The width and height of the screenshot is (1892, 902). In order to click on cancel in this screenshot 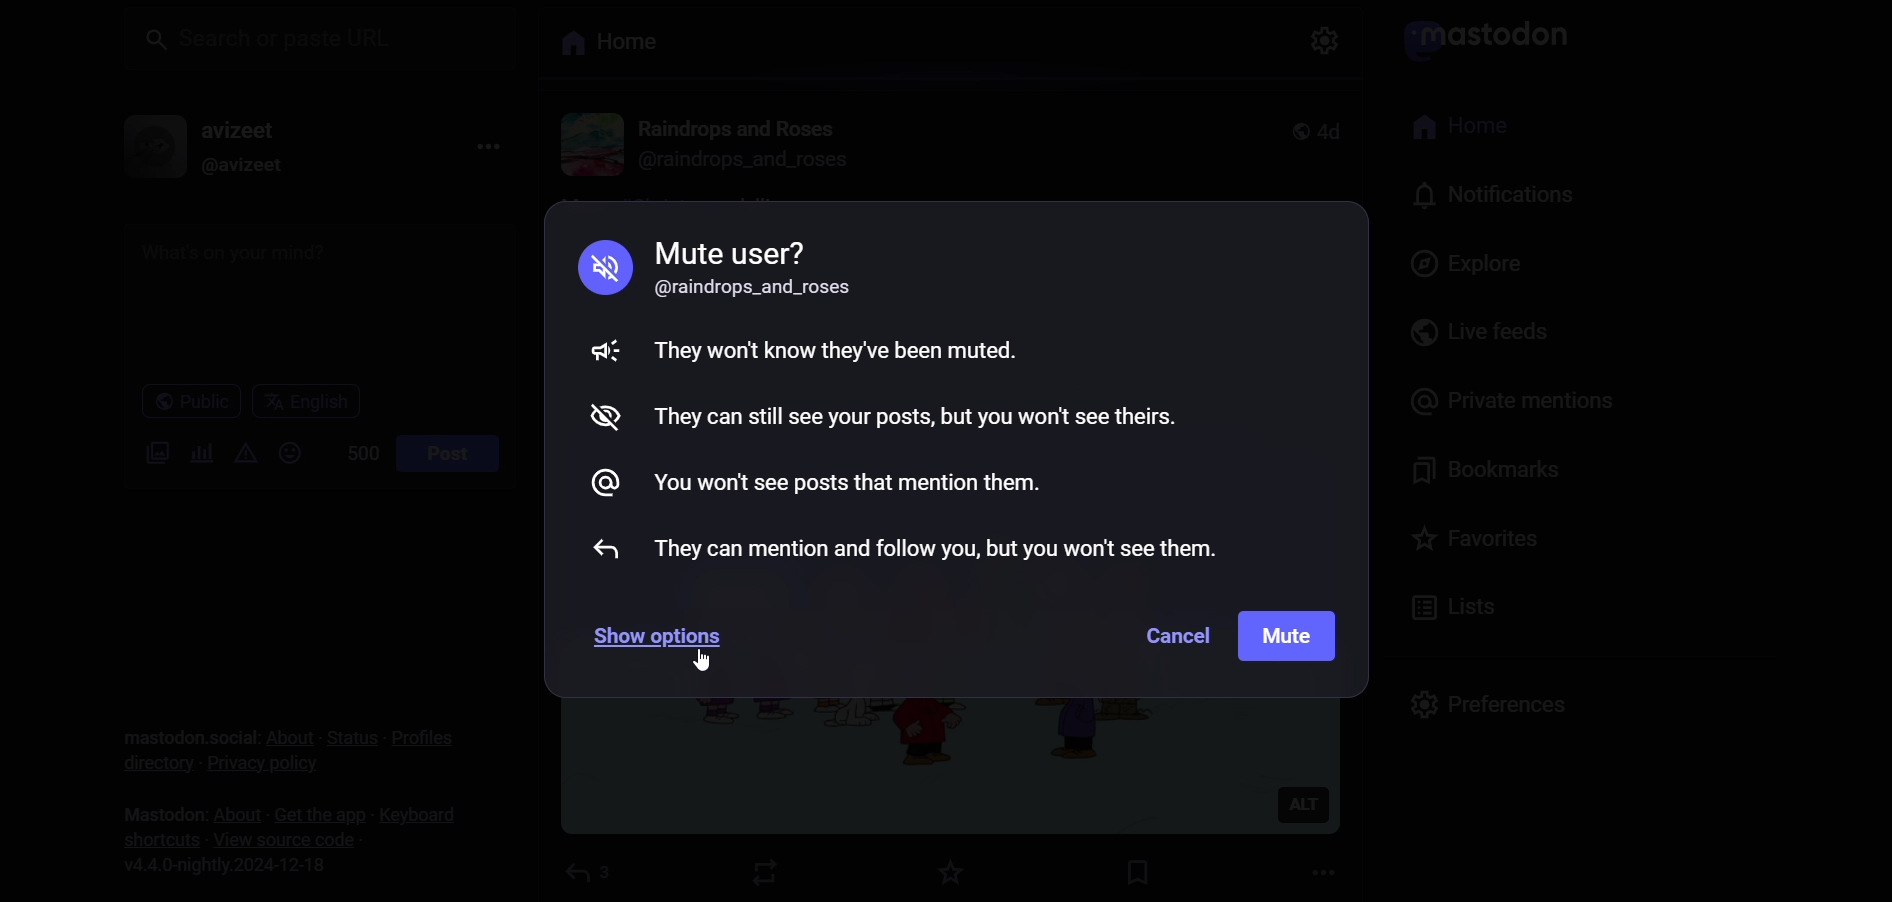, I will do `click(1172, 640)`.